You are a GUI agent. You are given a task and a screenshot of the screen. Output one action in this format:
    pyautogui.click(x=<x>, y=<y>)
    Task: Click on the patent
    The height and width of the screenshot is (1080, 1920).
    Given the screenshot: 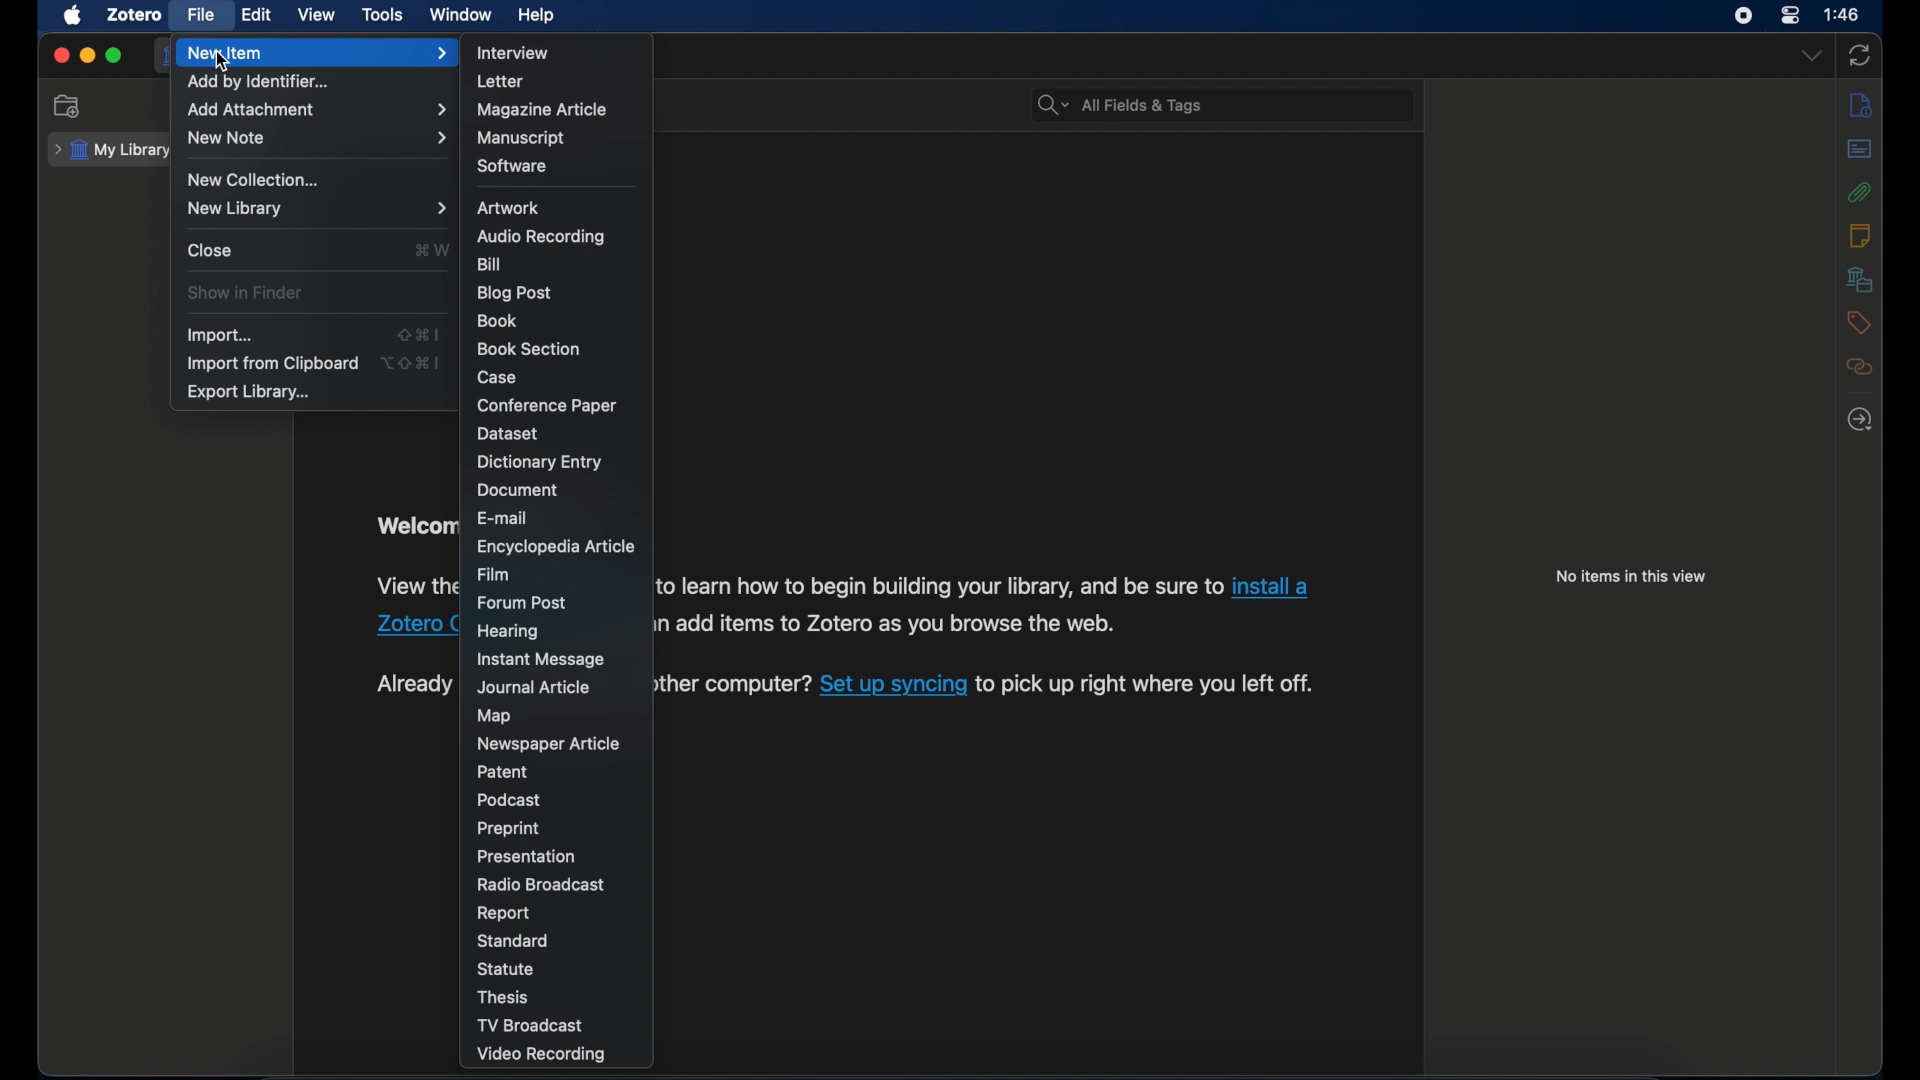 What is the action you would take?
    pyautogui.click(x=504, y=772)
    